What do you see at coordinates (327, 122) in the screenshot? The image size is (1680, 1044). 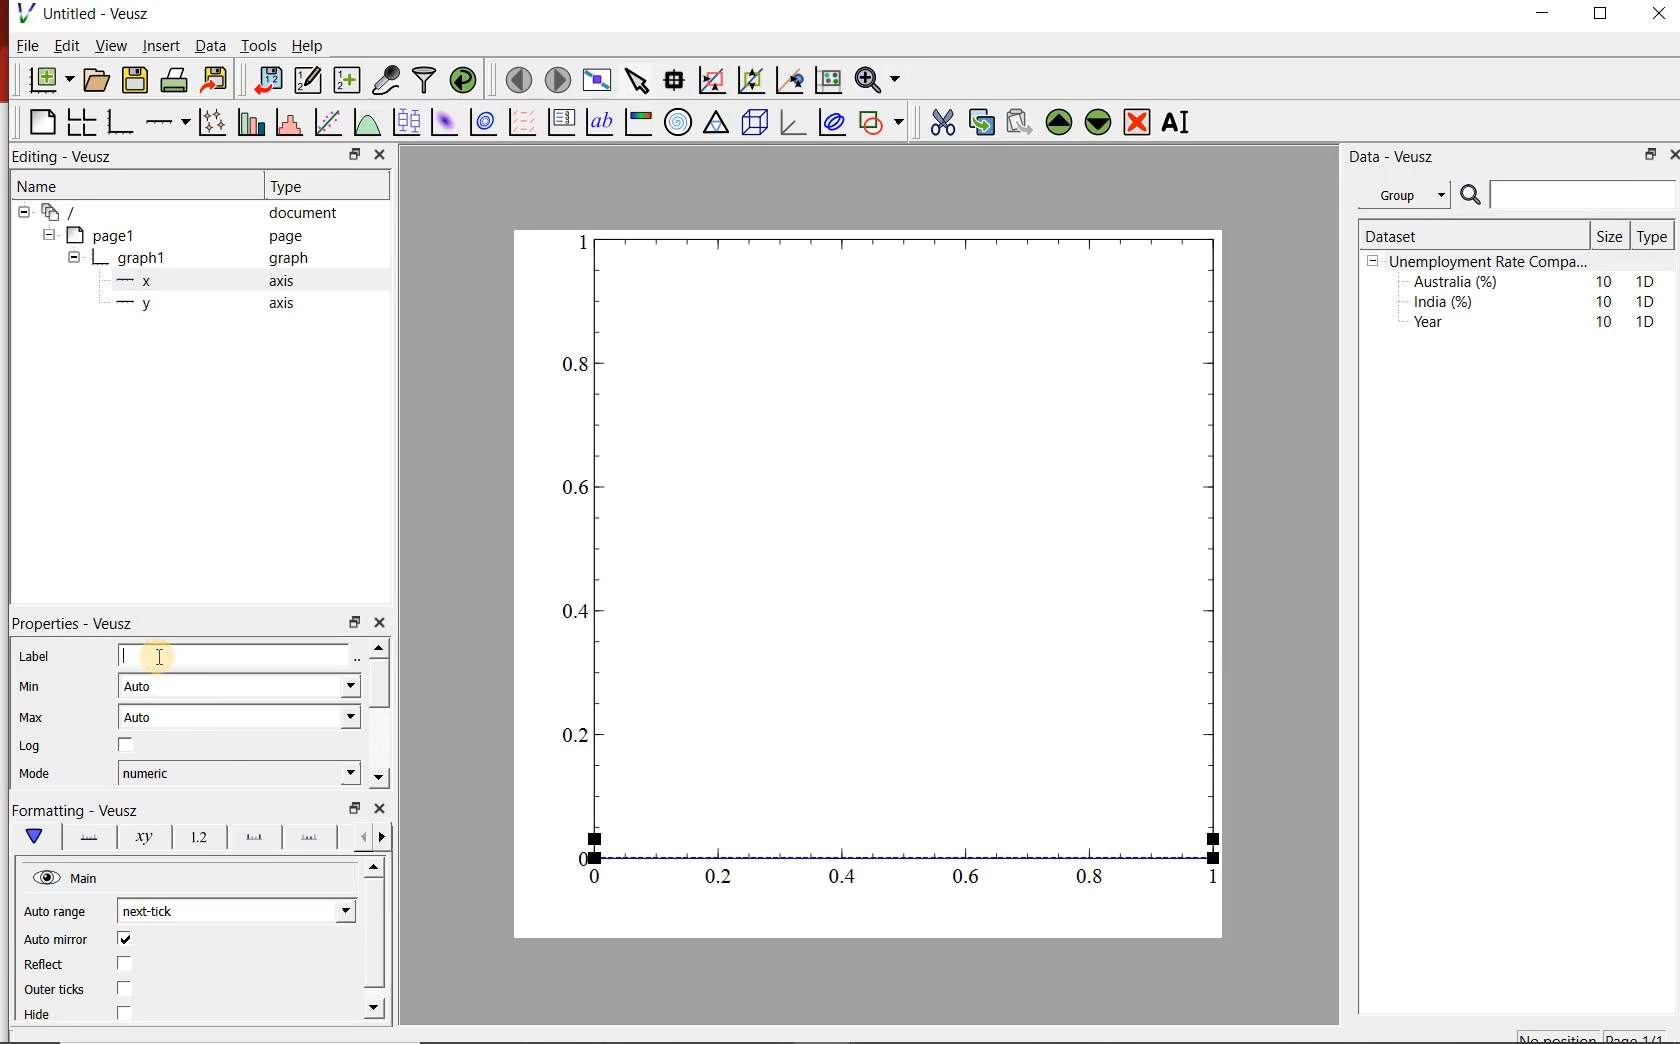 I see `fit a function` at bounding box center [327, 122].